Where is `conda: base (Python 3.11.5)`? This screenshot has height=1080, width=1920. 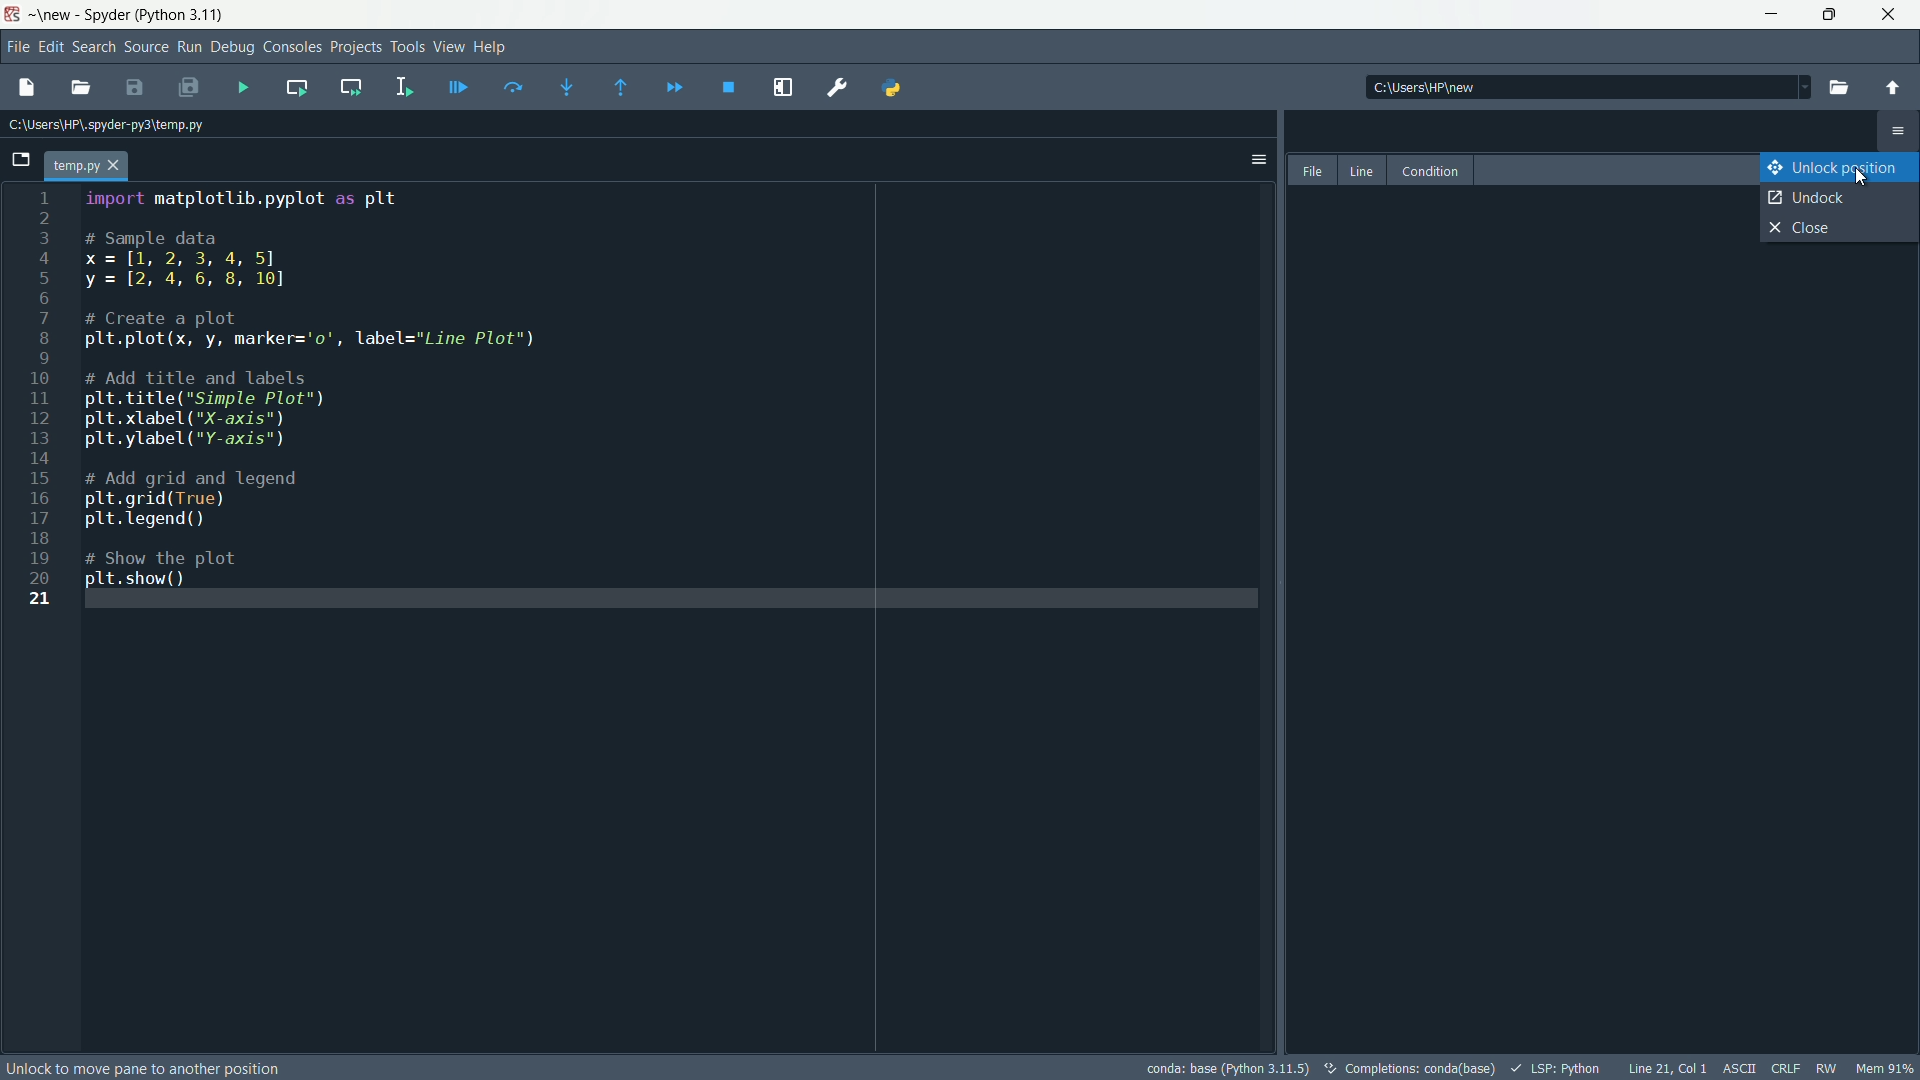
conda: base (Python 3.11.5) is located at coordinates (1228, 1066).